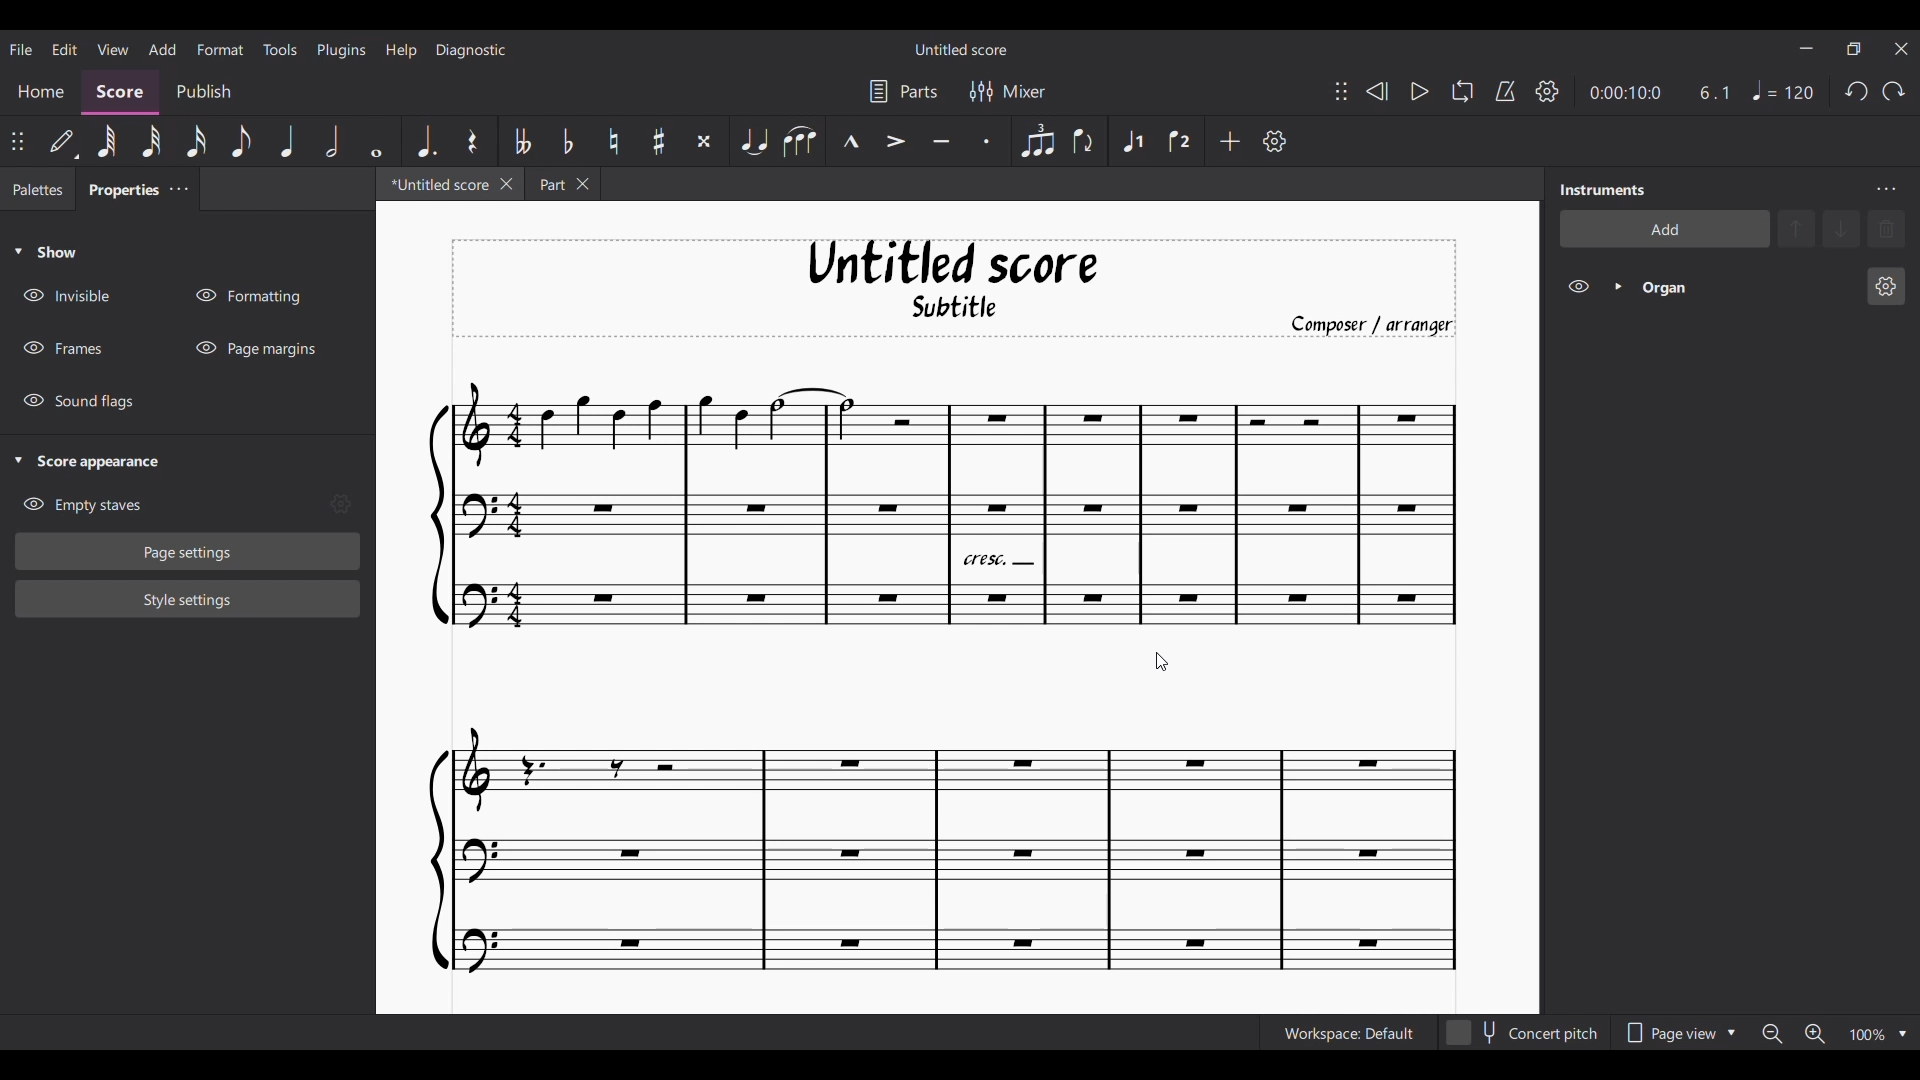  Describe the element at coordinates (63, 141) in the screenshot. I see `Default` at that location.